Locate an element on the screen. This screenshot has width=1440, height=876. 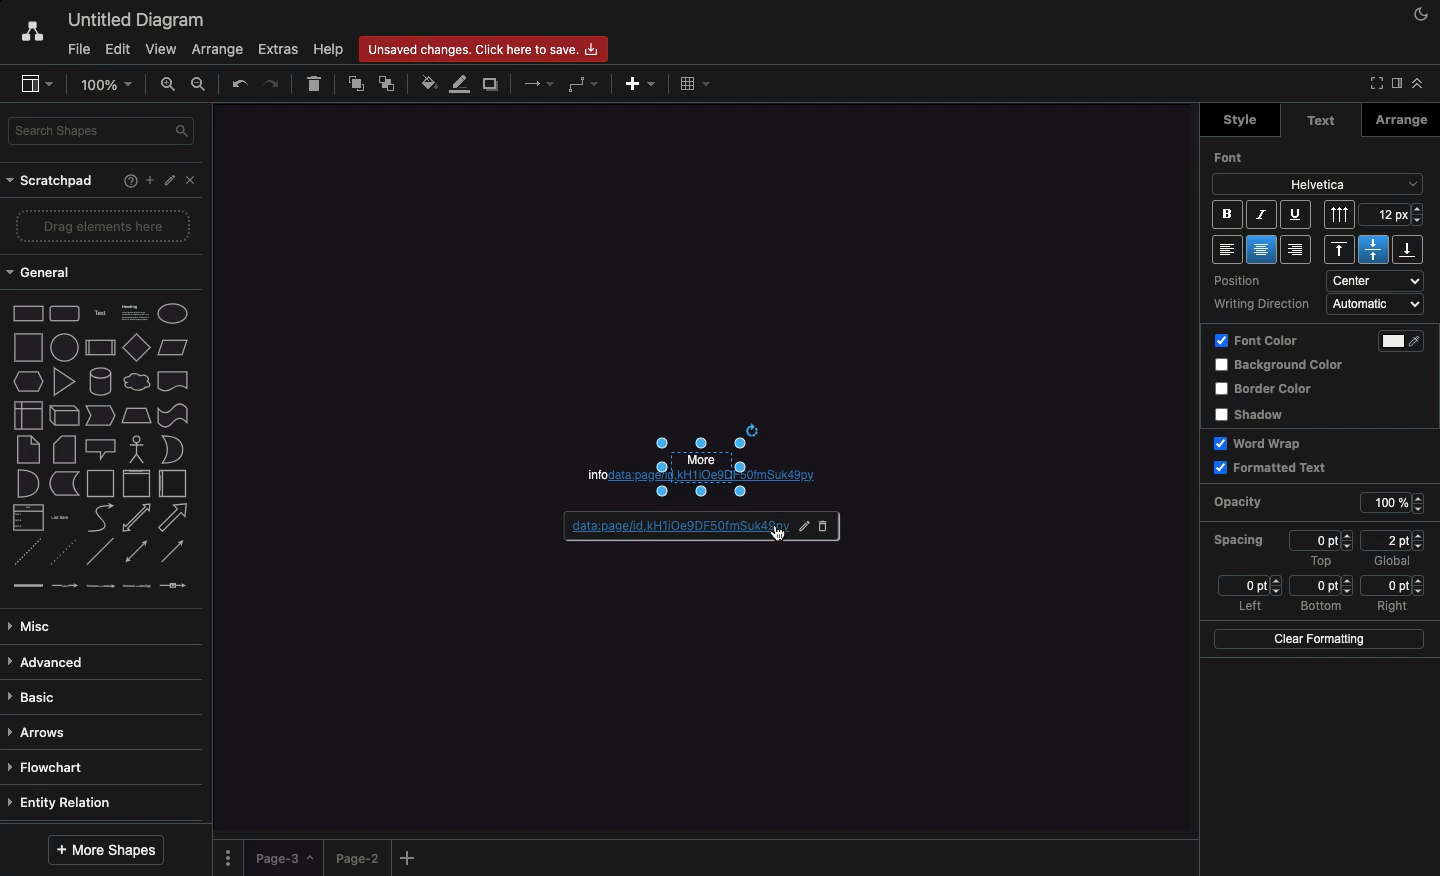
square is located at coordinates (28, 347).